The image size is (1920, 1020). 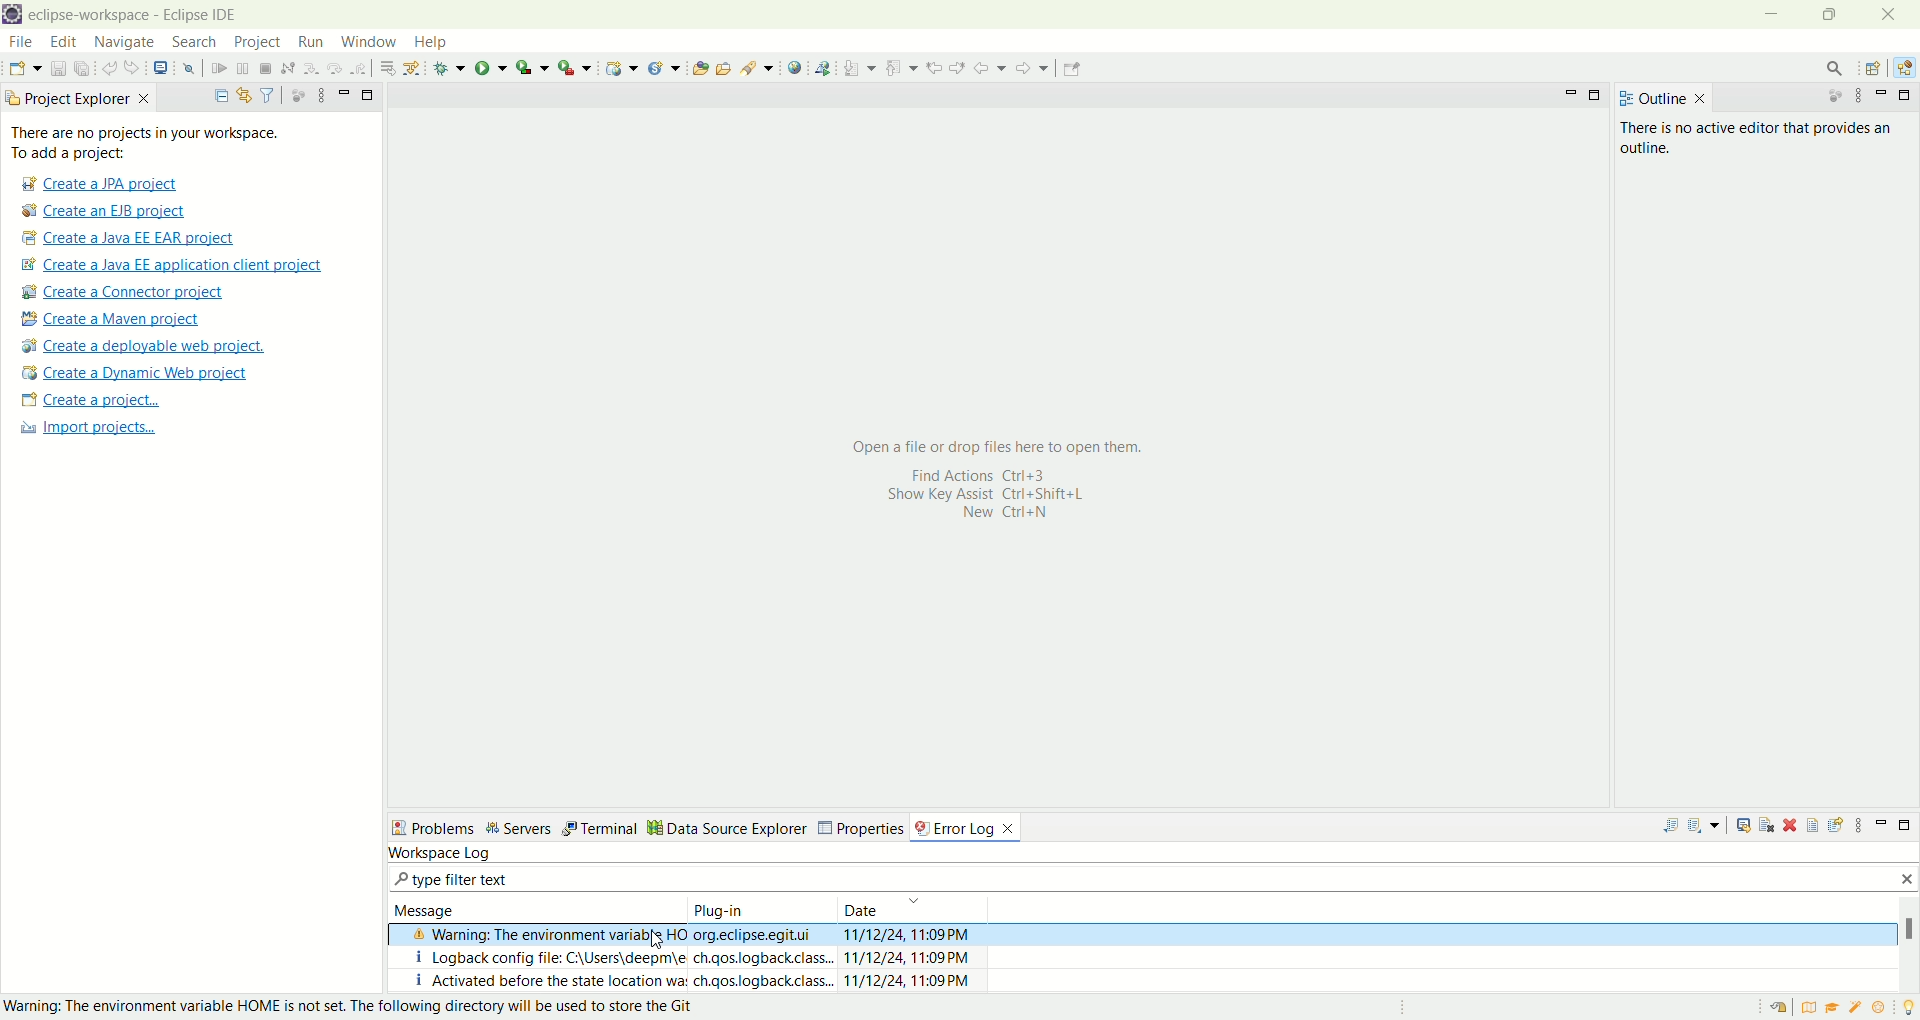 What do you see at coordinates (1878, 827) in the screenshot?
I see `minimize` at bounding box center [1878, 827].